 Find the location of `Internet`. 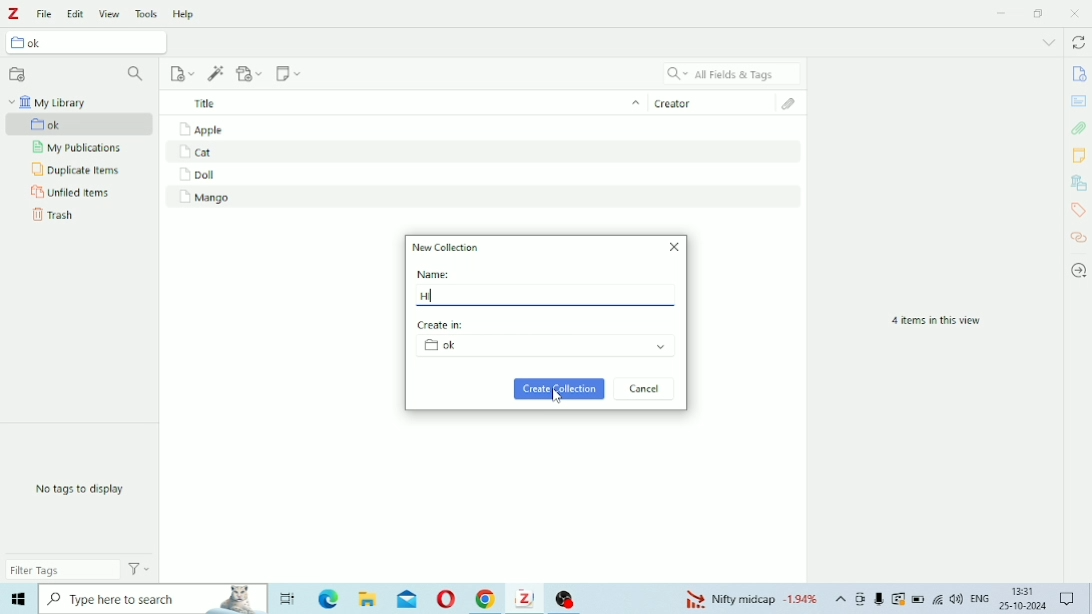

Internet is located at coordinates (938, 599).